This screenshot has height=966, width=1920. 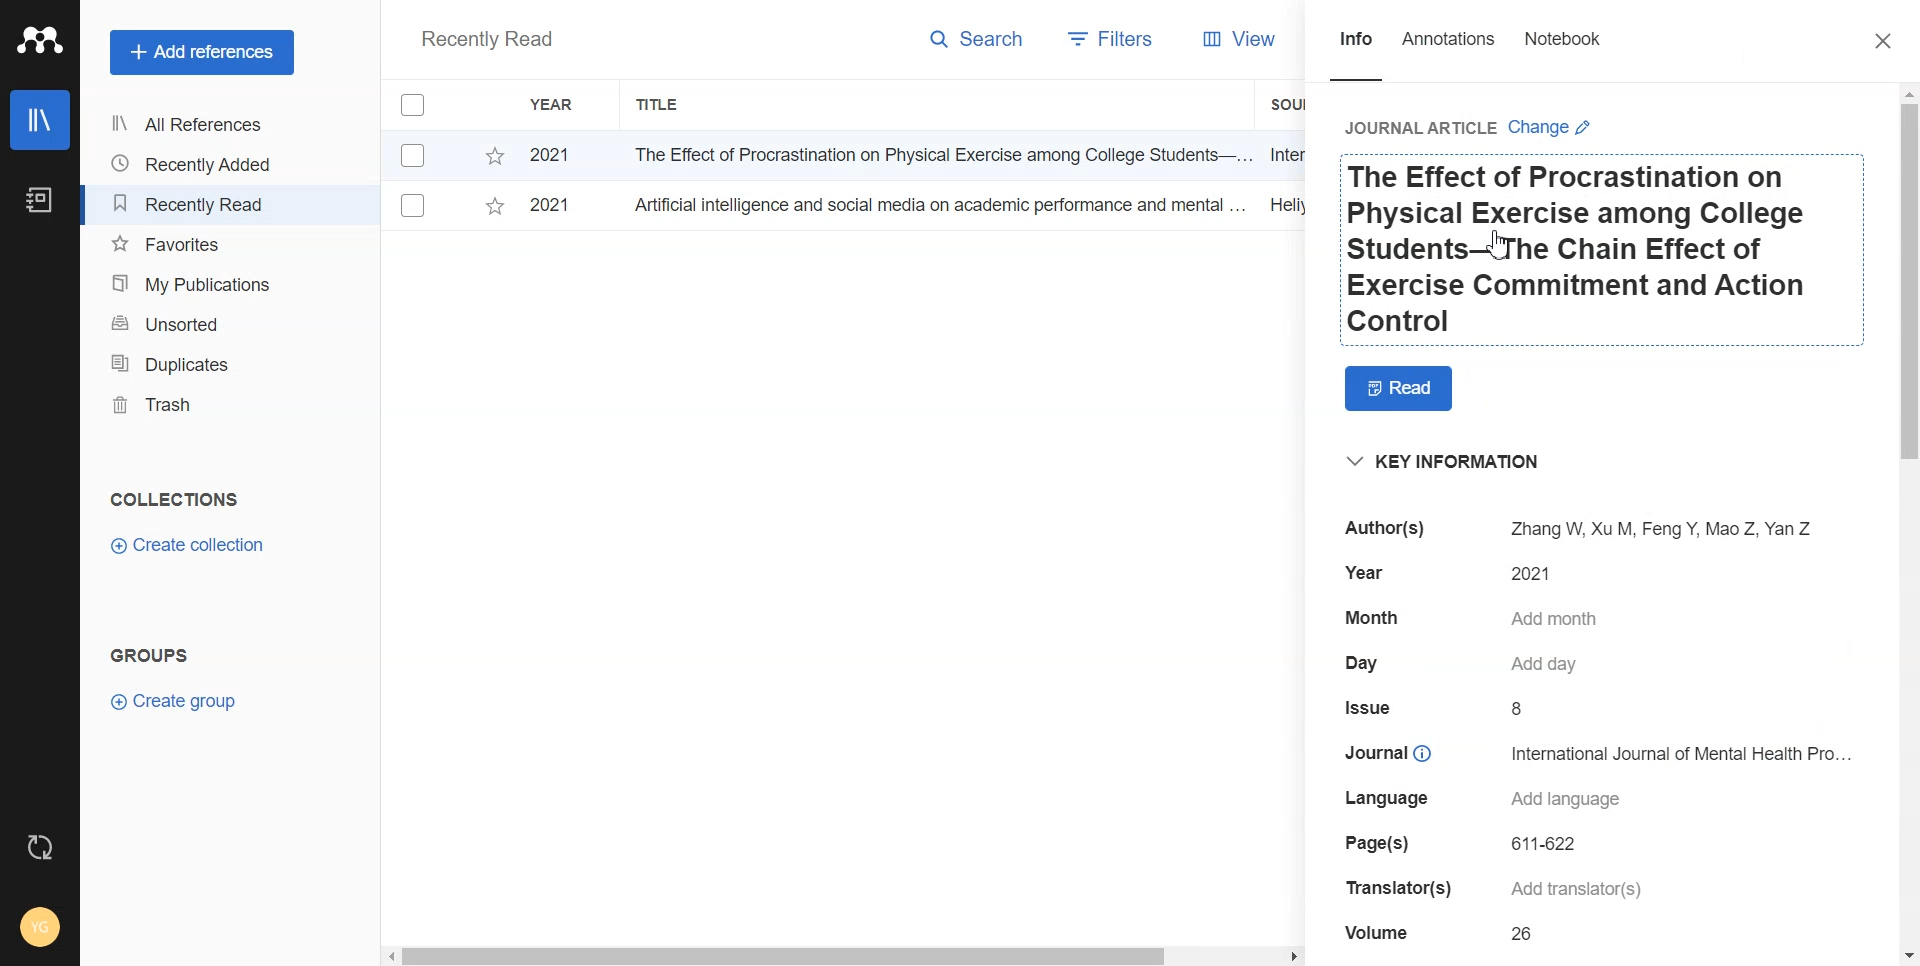 I want to click on 2021, so click(x=550, y=157).